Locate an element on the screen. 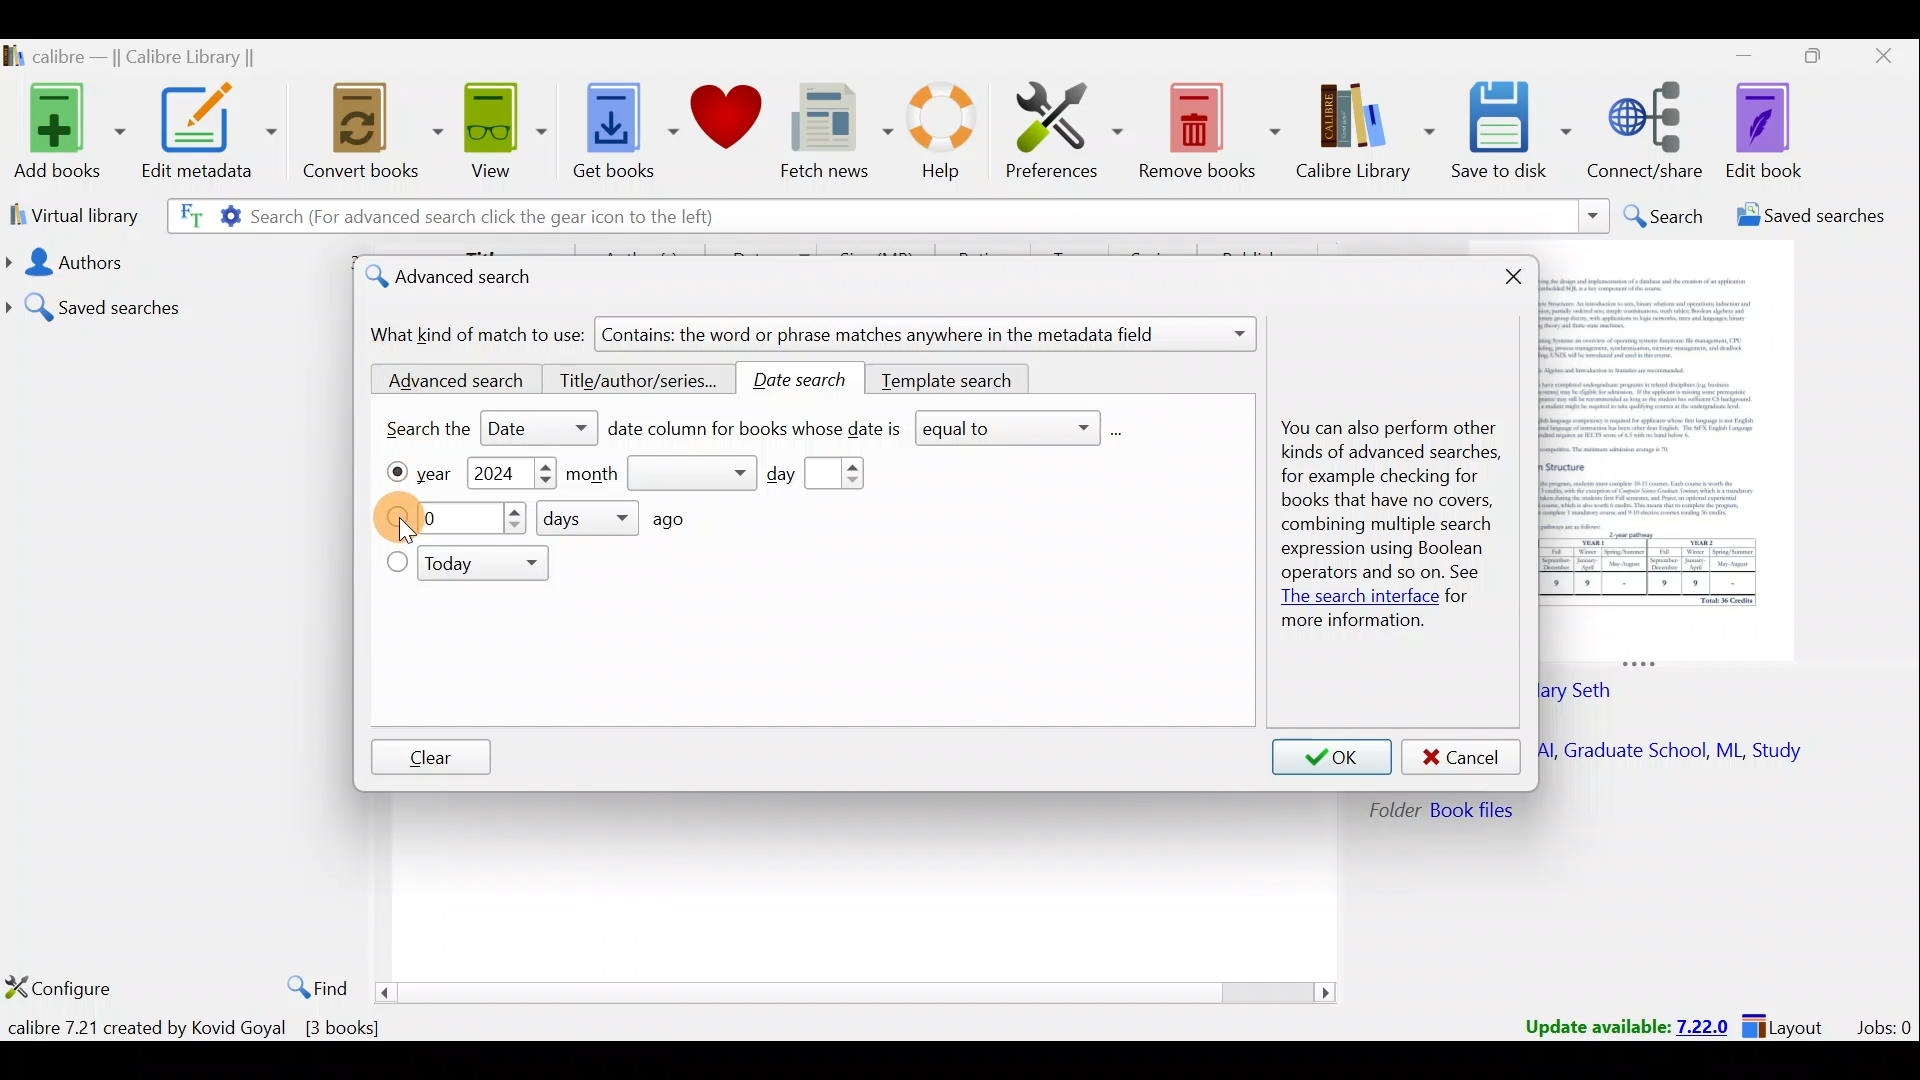 This screenshot has height=1080, width=1920. Authors is located at coordinates (172, 262).